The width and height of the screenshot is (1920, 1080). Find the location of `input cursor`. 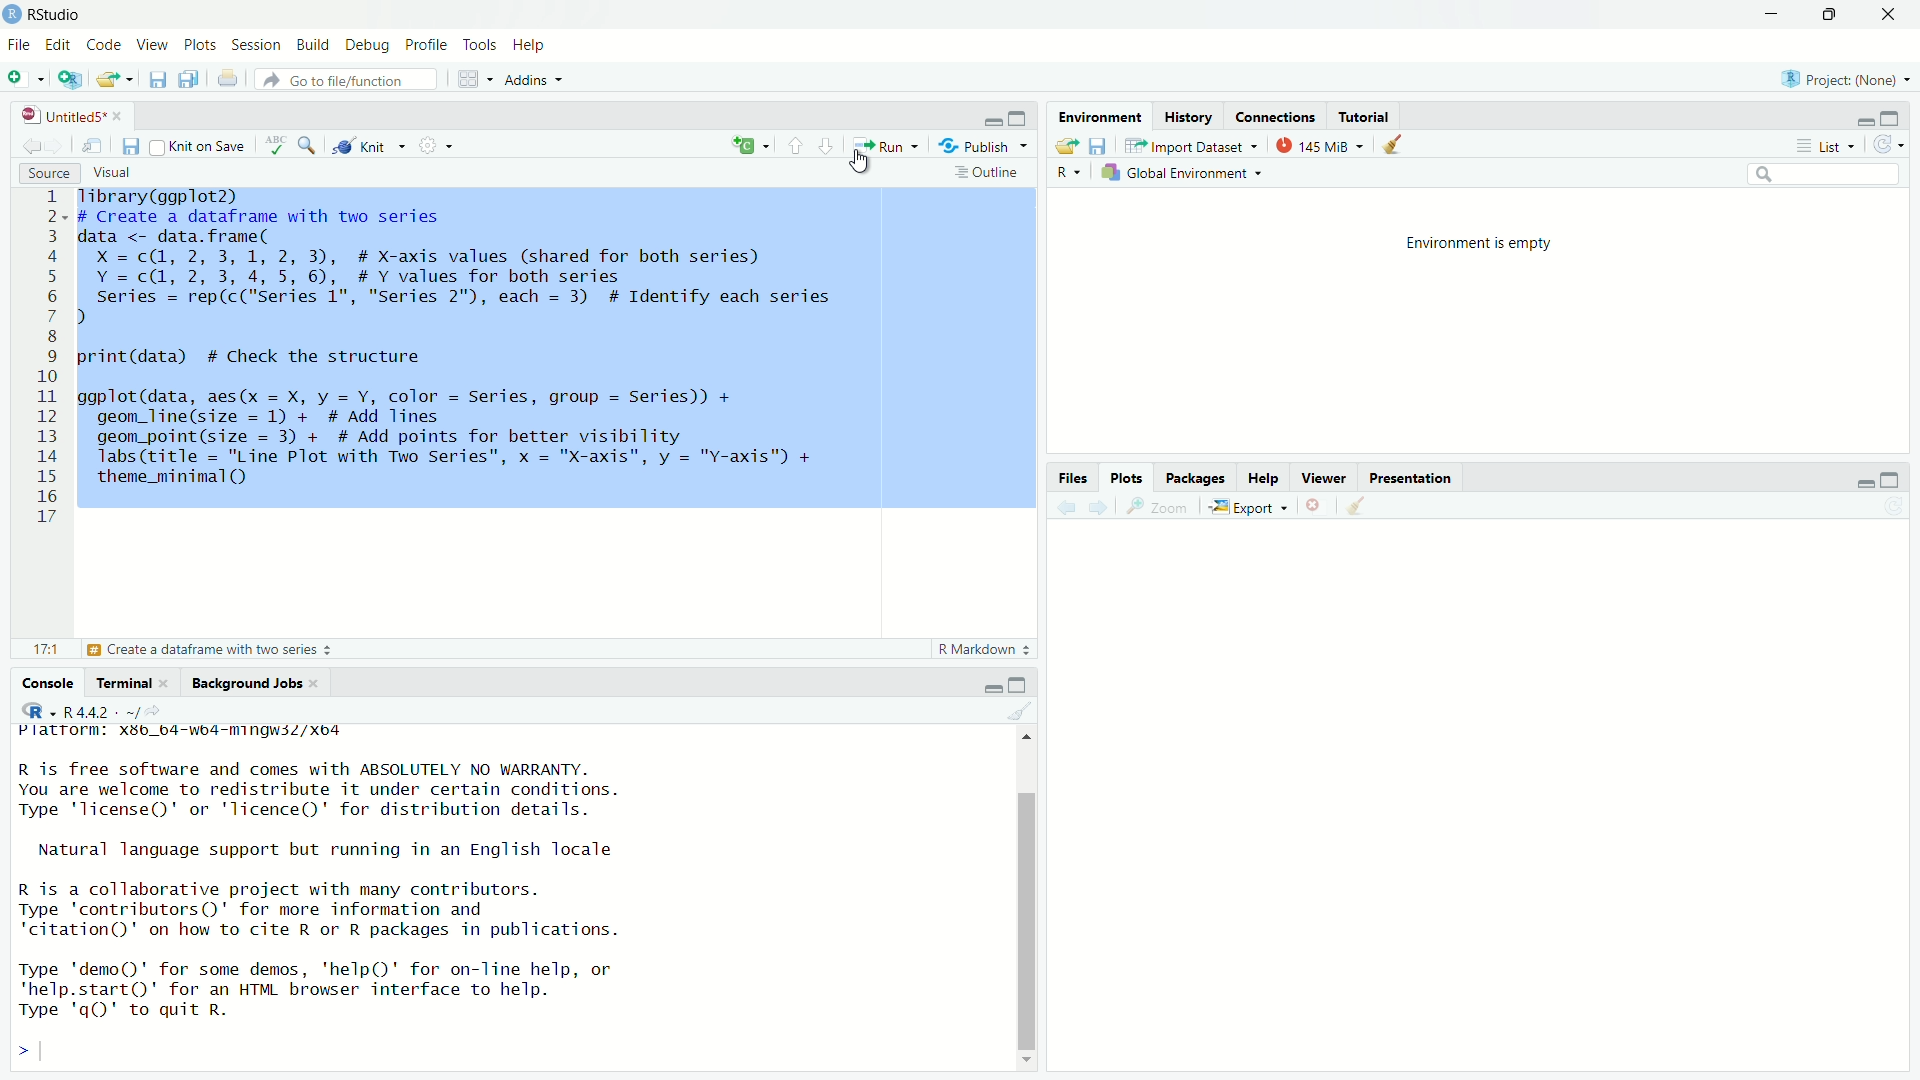

input cursor is located at coordinates (46, 1049).